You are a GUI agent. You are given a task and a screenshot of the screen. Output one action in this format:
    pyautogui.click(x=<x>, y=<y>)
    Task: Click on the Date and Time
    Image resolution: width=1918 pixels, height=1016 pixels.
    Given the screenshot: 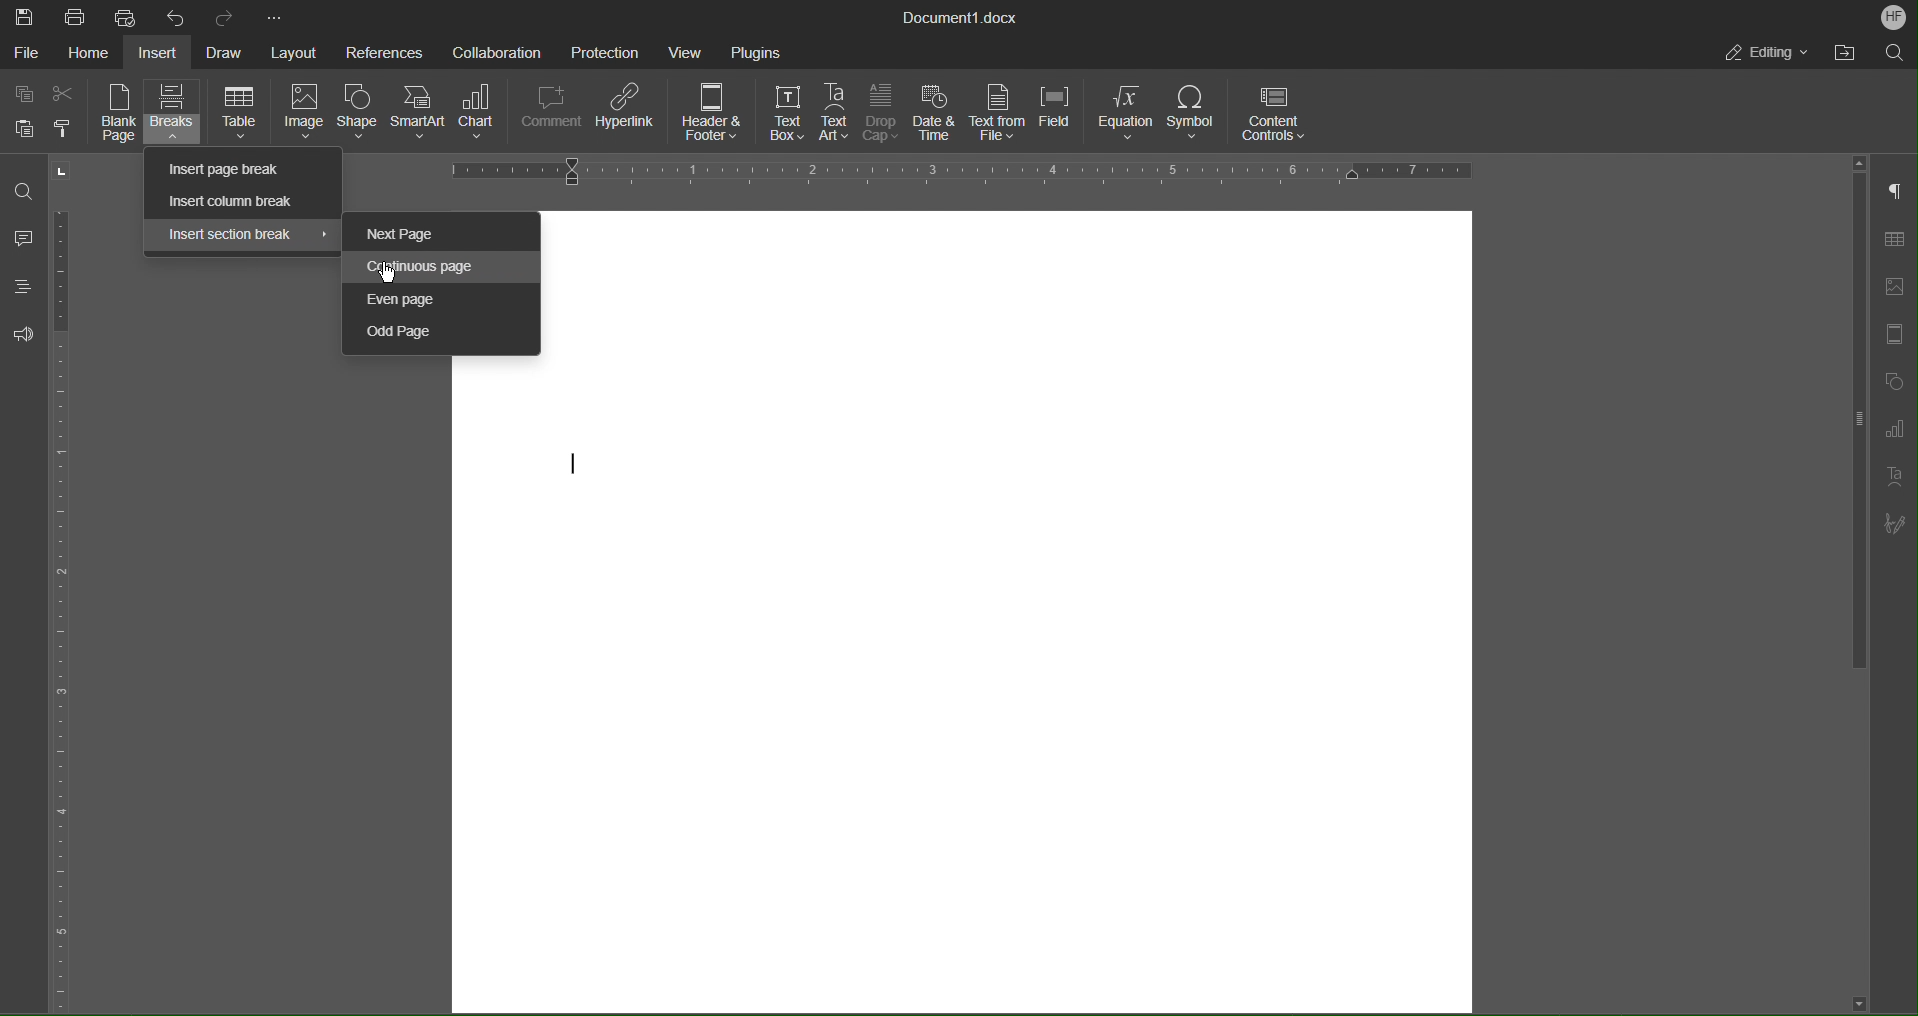 What is the action you would take?
    pyautogui.click(x=936, y=113)
    